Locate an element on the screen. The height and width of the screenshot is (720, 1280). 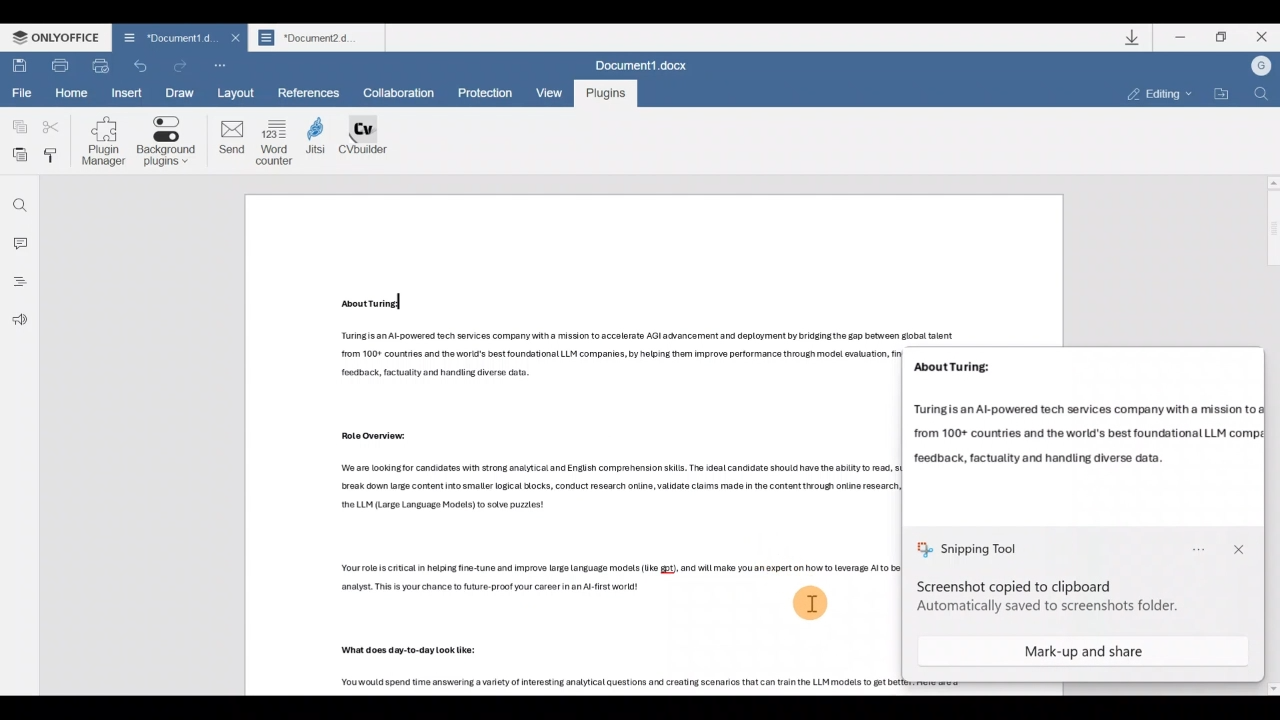
Document1 d. is located at coordinates (164, 36).